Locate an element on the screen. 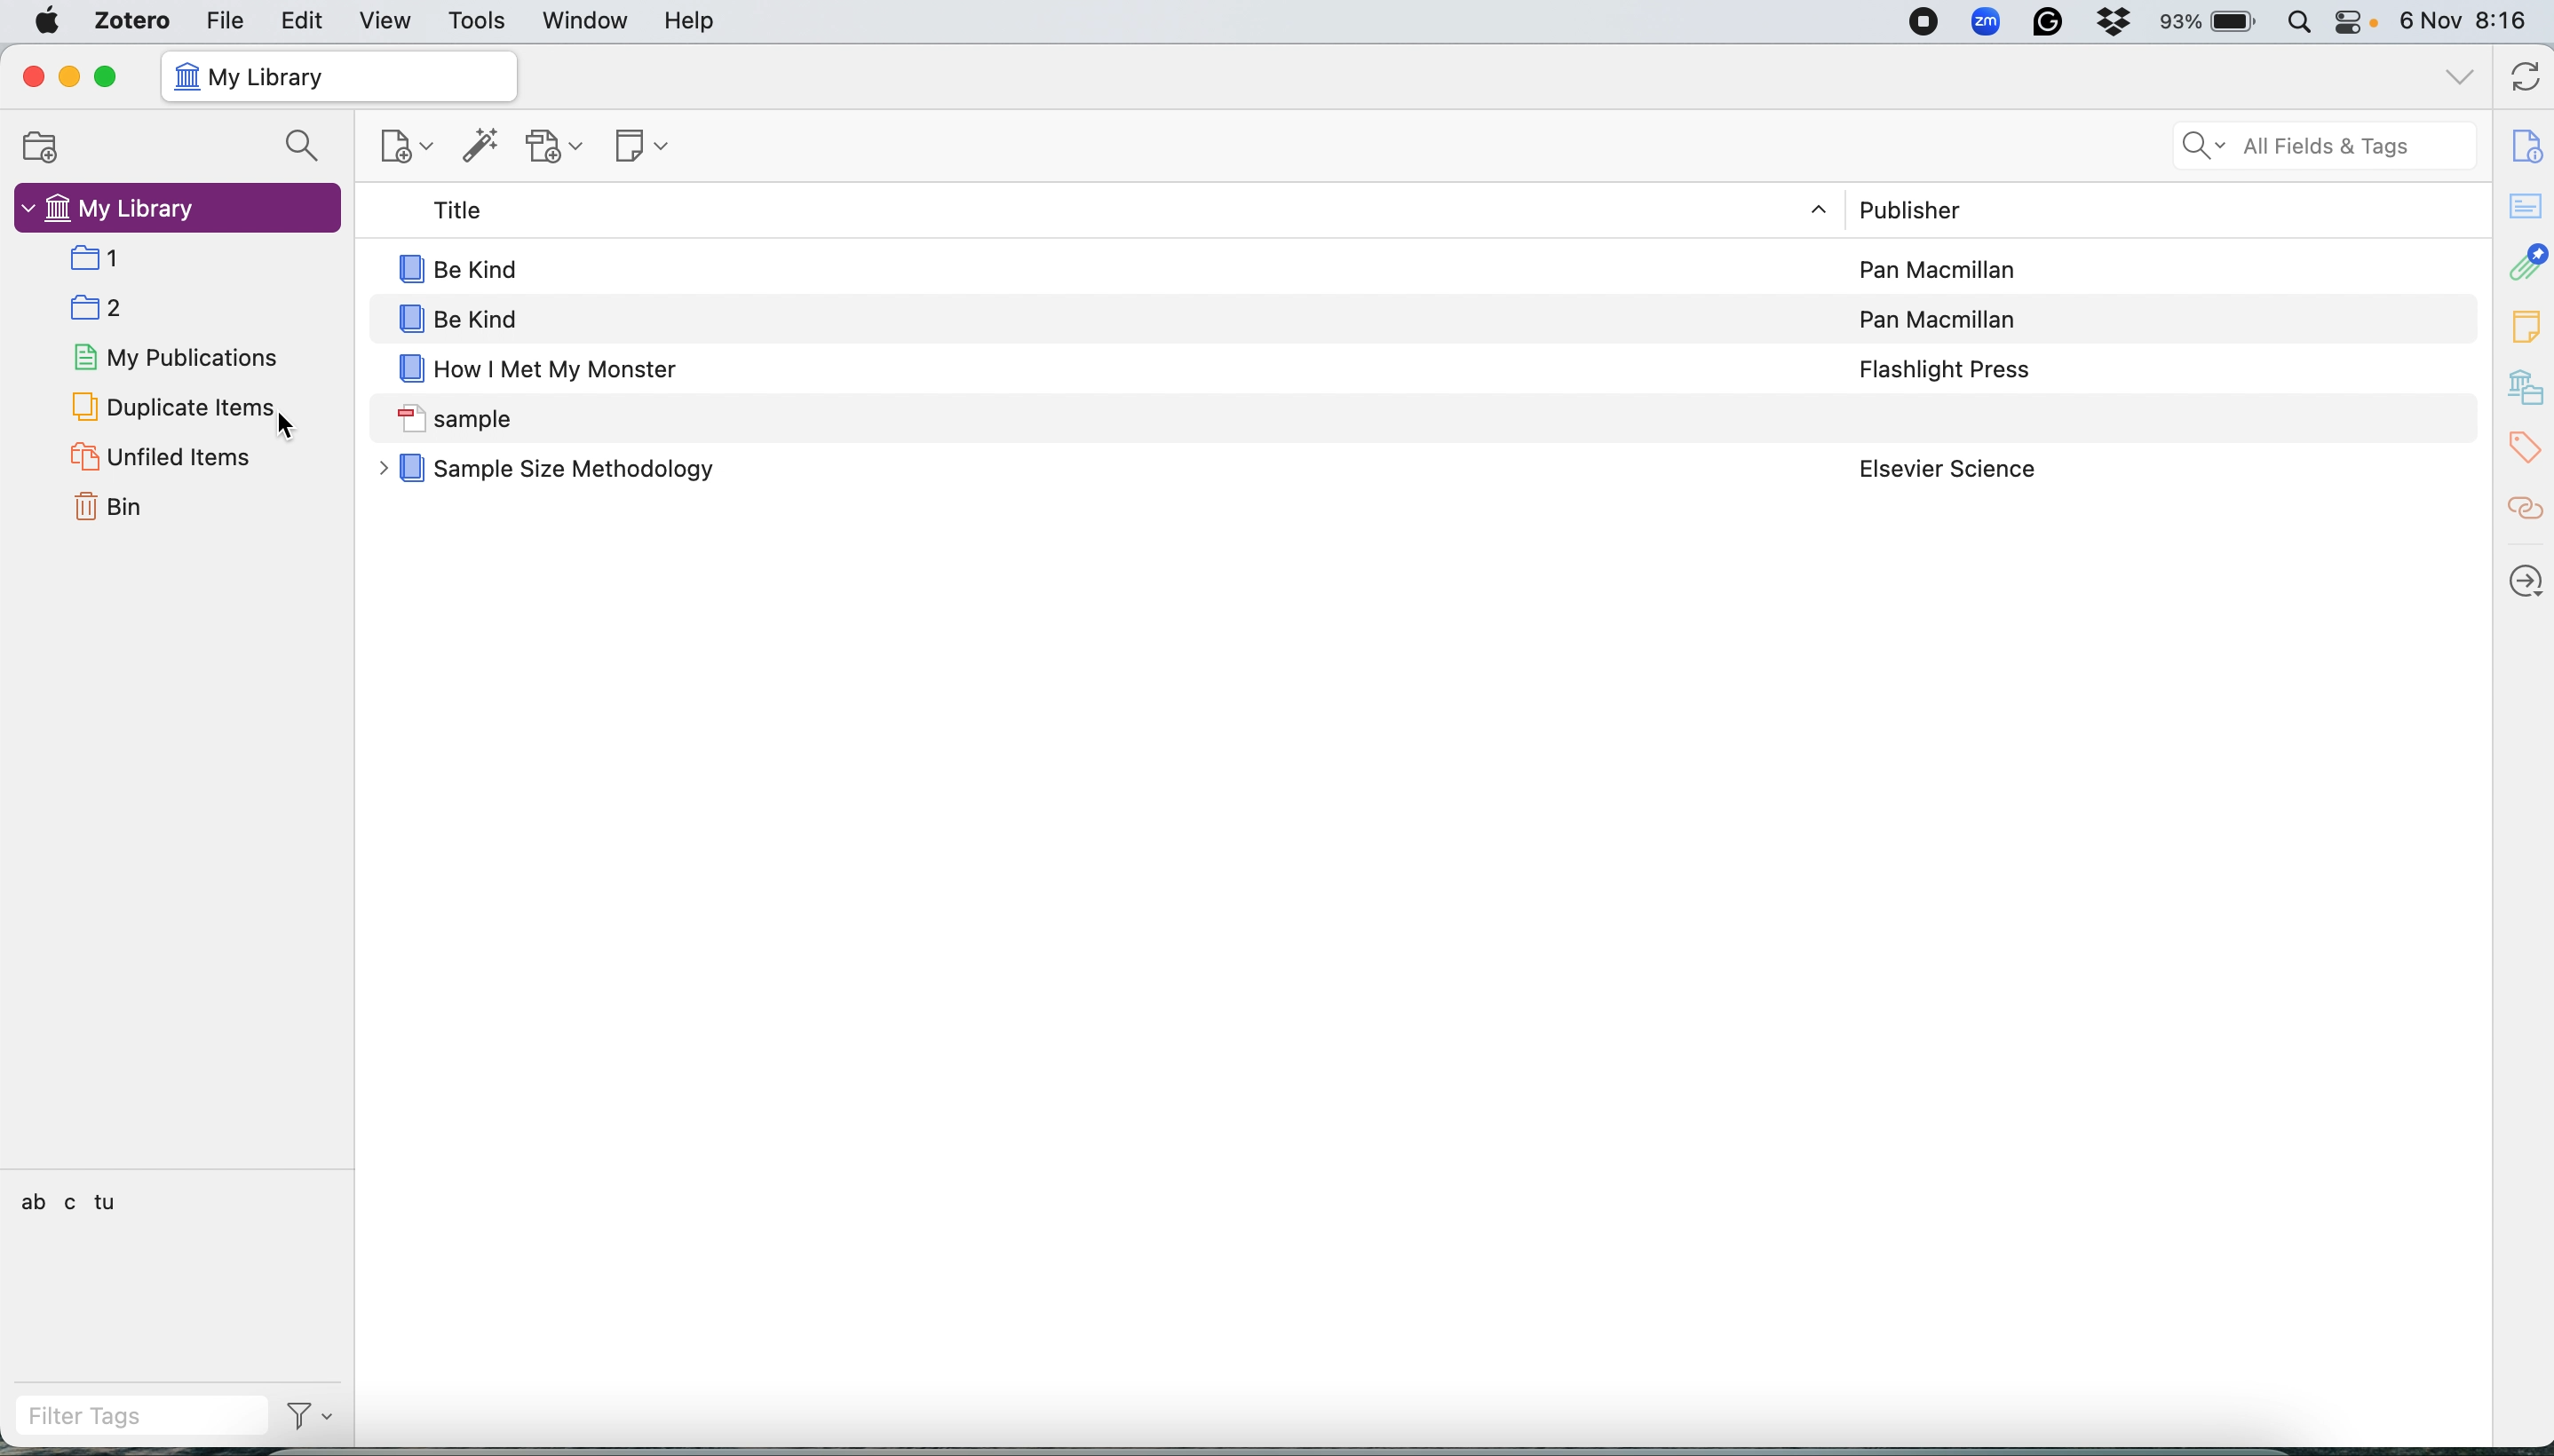 The width and height of the screenshot is (2554, 1456). refresh is located at coordinates (2519, 77).